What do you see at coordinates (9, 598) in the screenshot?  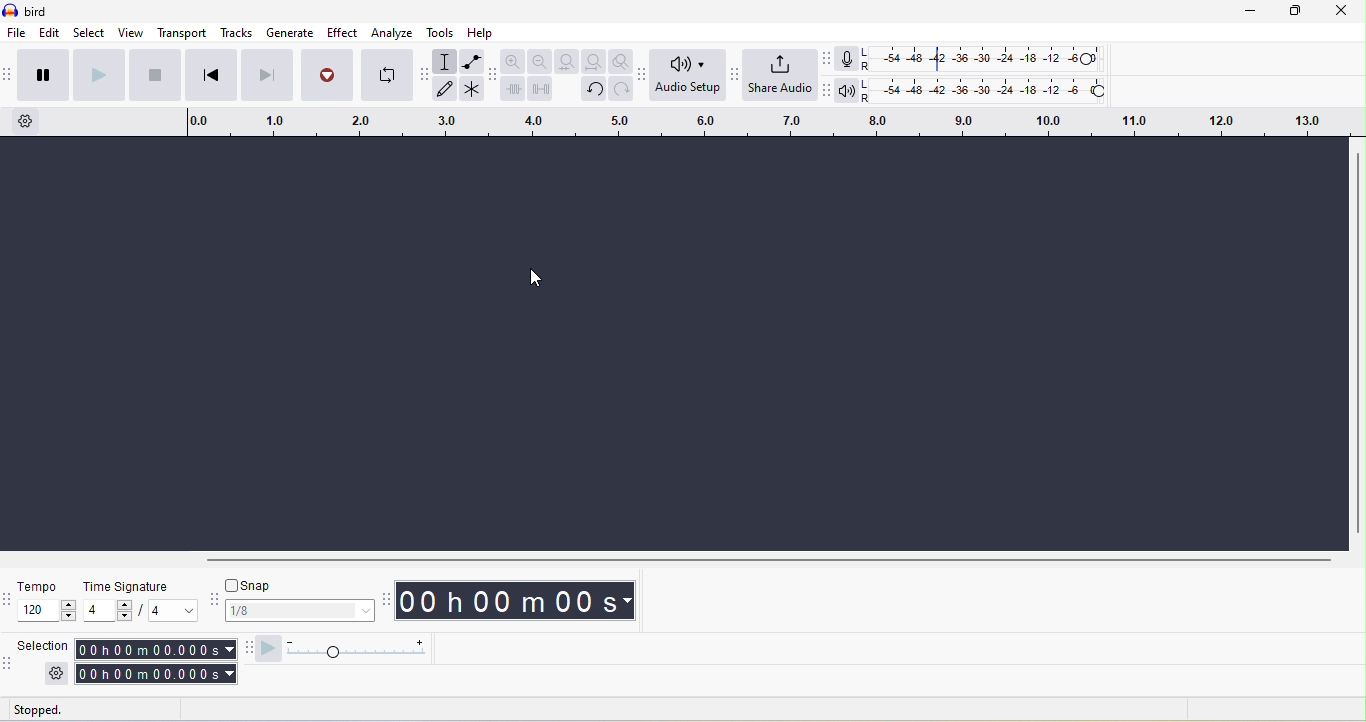 I see `audacity time signature toolbar` at bounding box center [9, 598].